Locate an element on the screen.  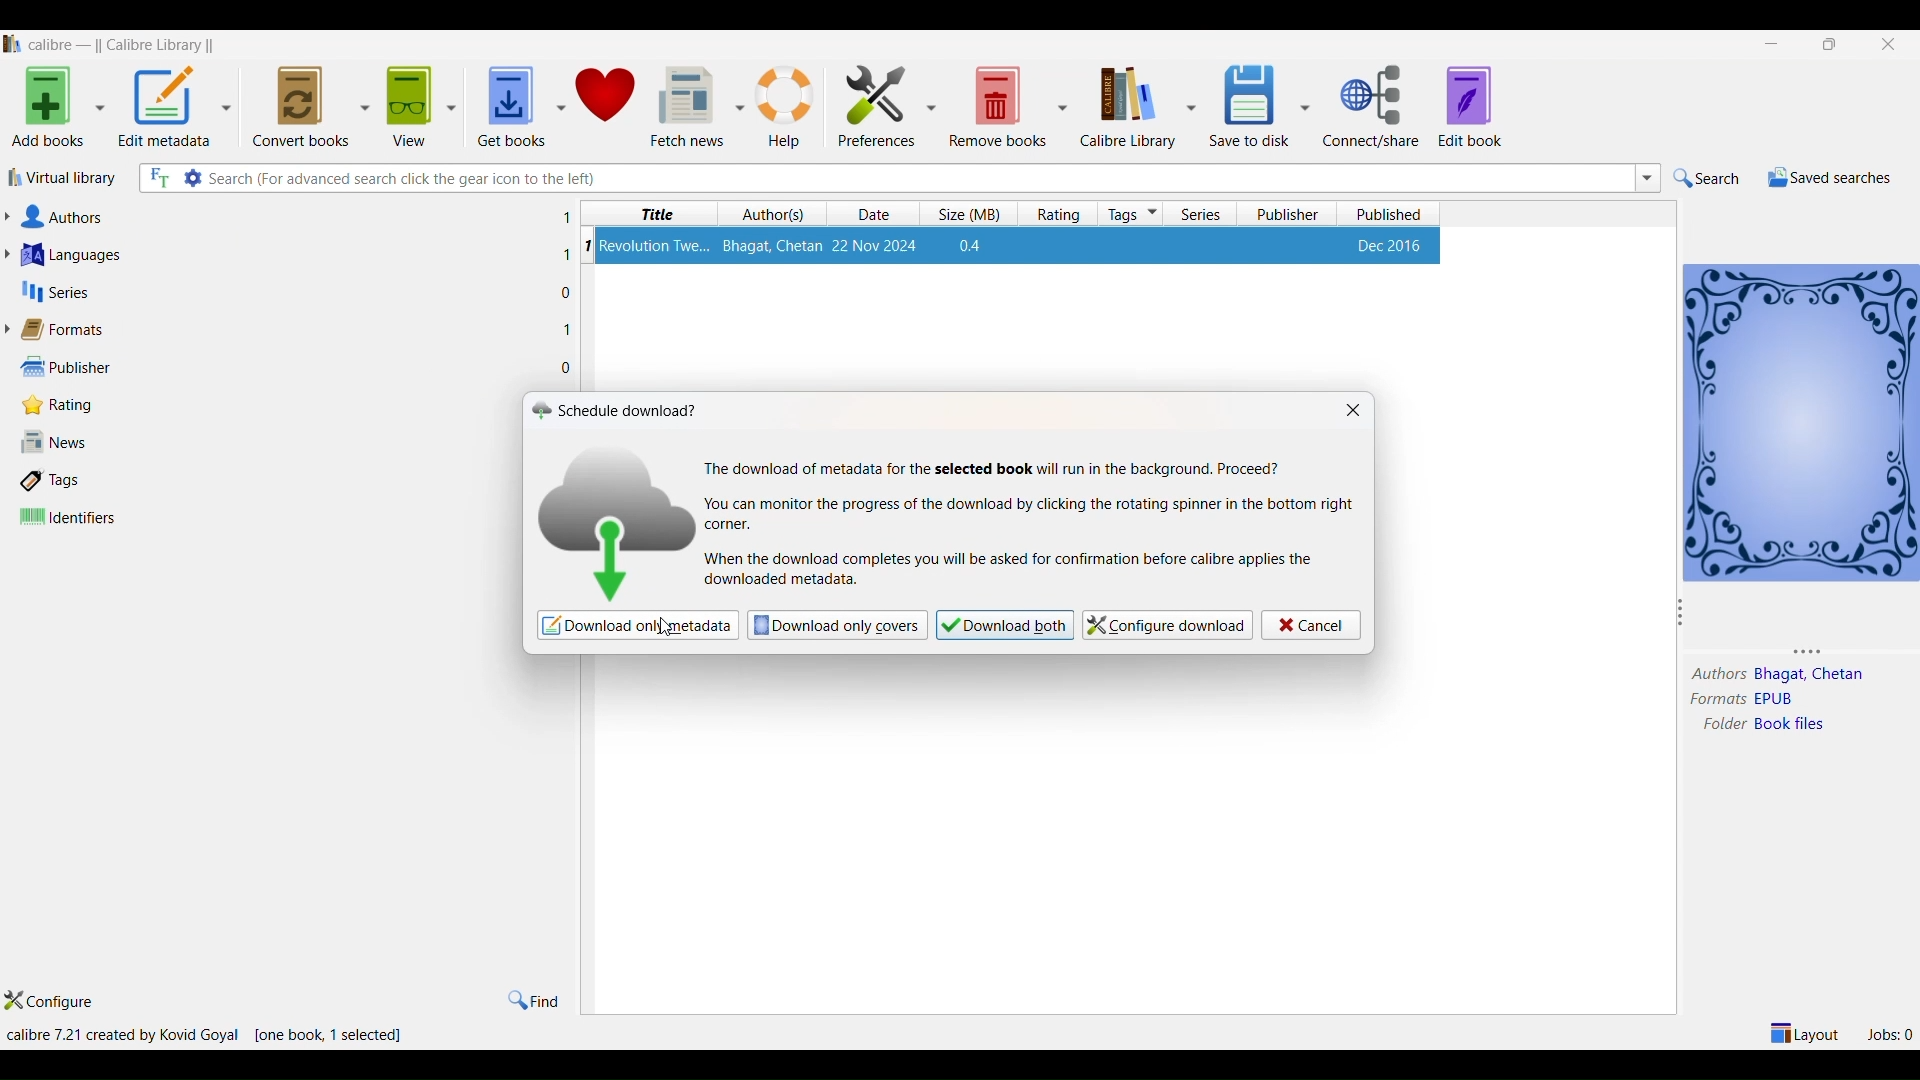
donate to calibre is located at coordinates (610, 100).